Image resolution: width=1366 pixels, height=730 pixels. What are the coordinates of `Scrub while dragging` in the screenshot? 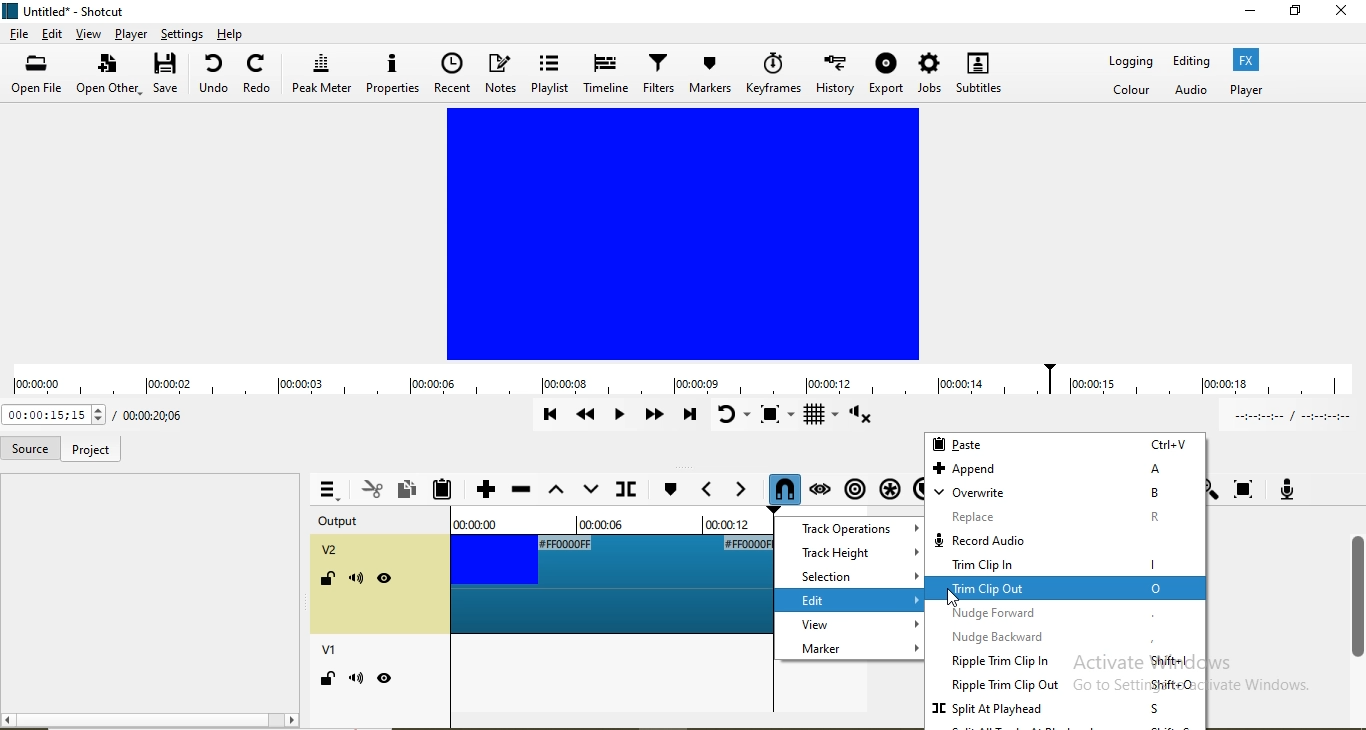 It's located at (820, 486).